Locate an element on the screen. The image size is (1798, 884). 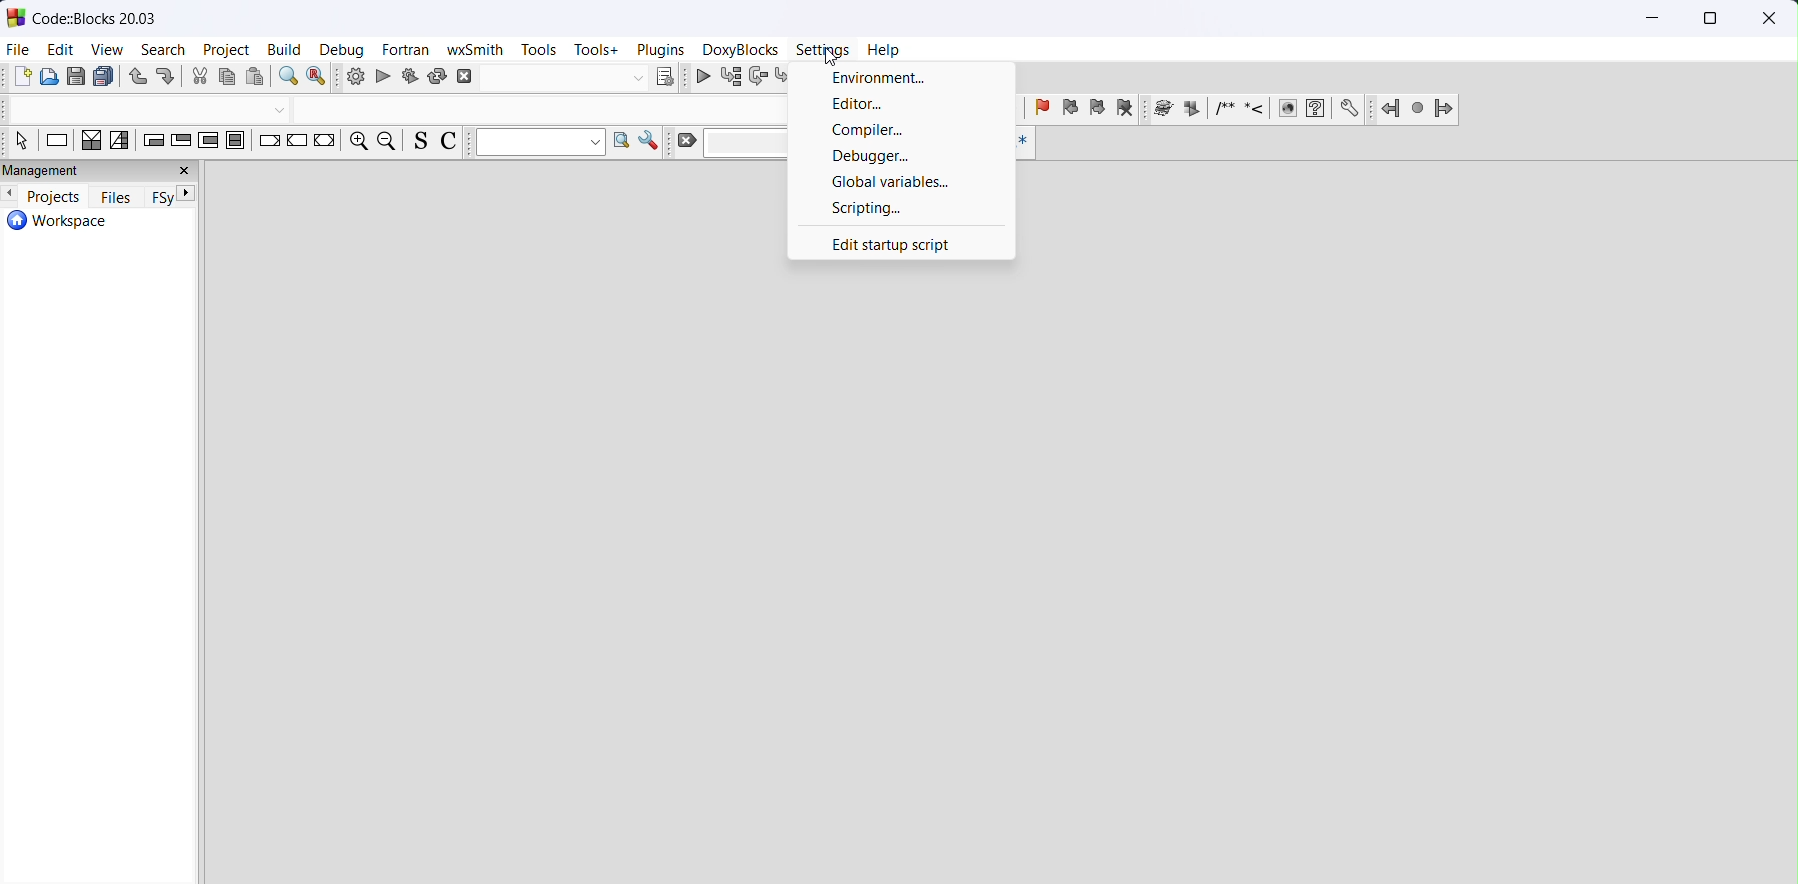
save everything is located at coordinates (104, 78).